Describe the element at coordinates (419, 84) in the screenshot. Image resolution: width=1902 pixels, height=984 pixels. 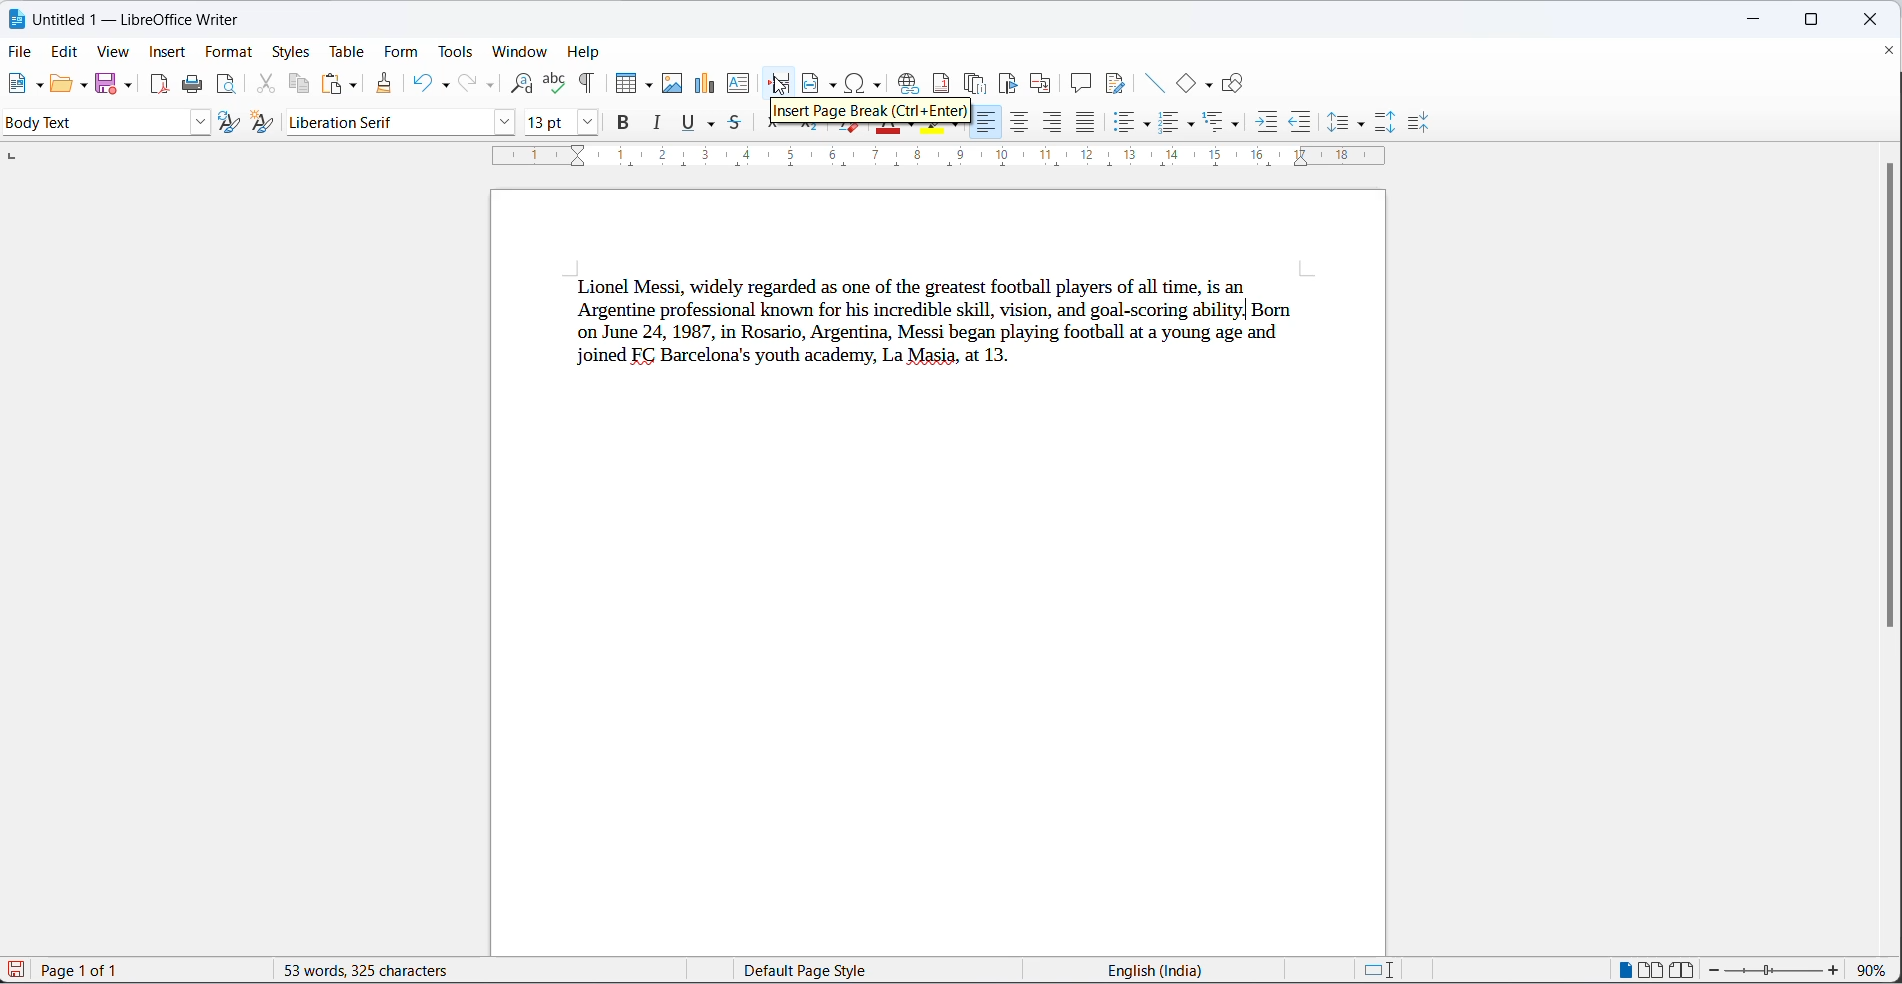
I see `undo` at that location.